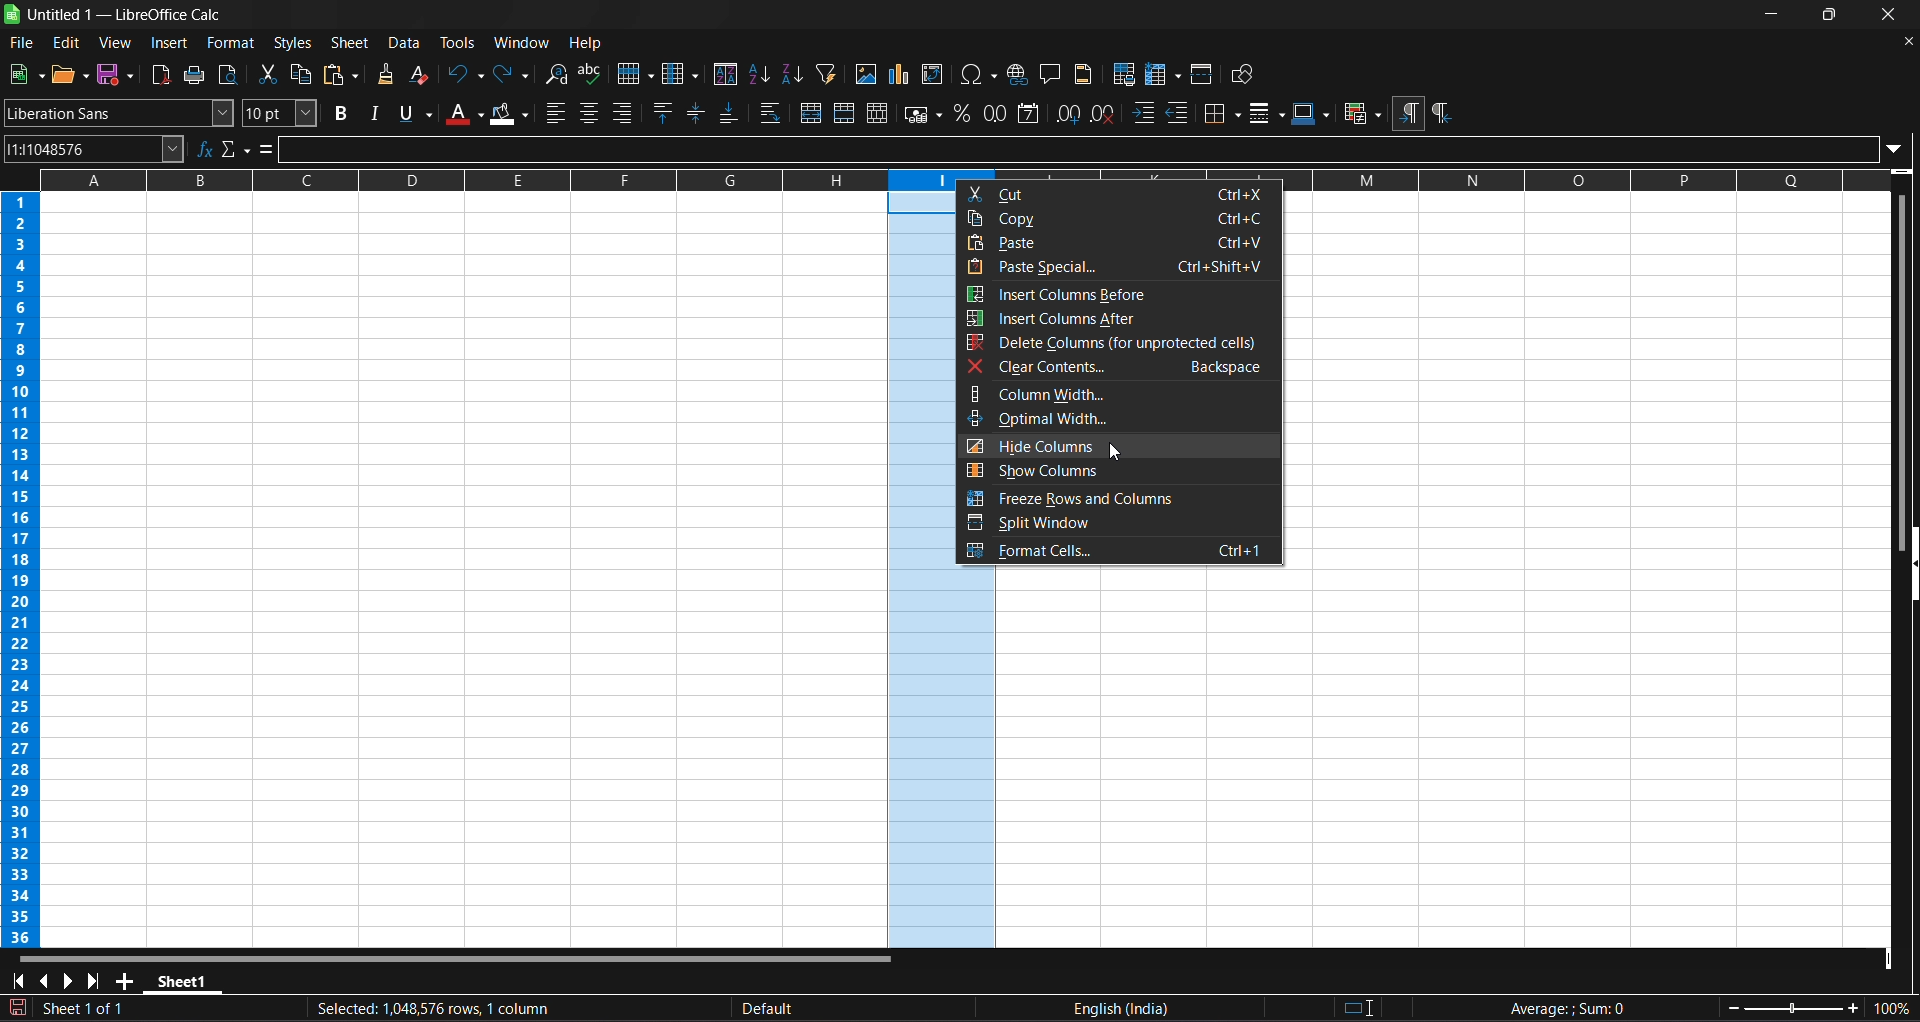 The image size is (1920, 1022). I want to click on sort, so click(724, 73).